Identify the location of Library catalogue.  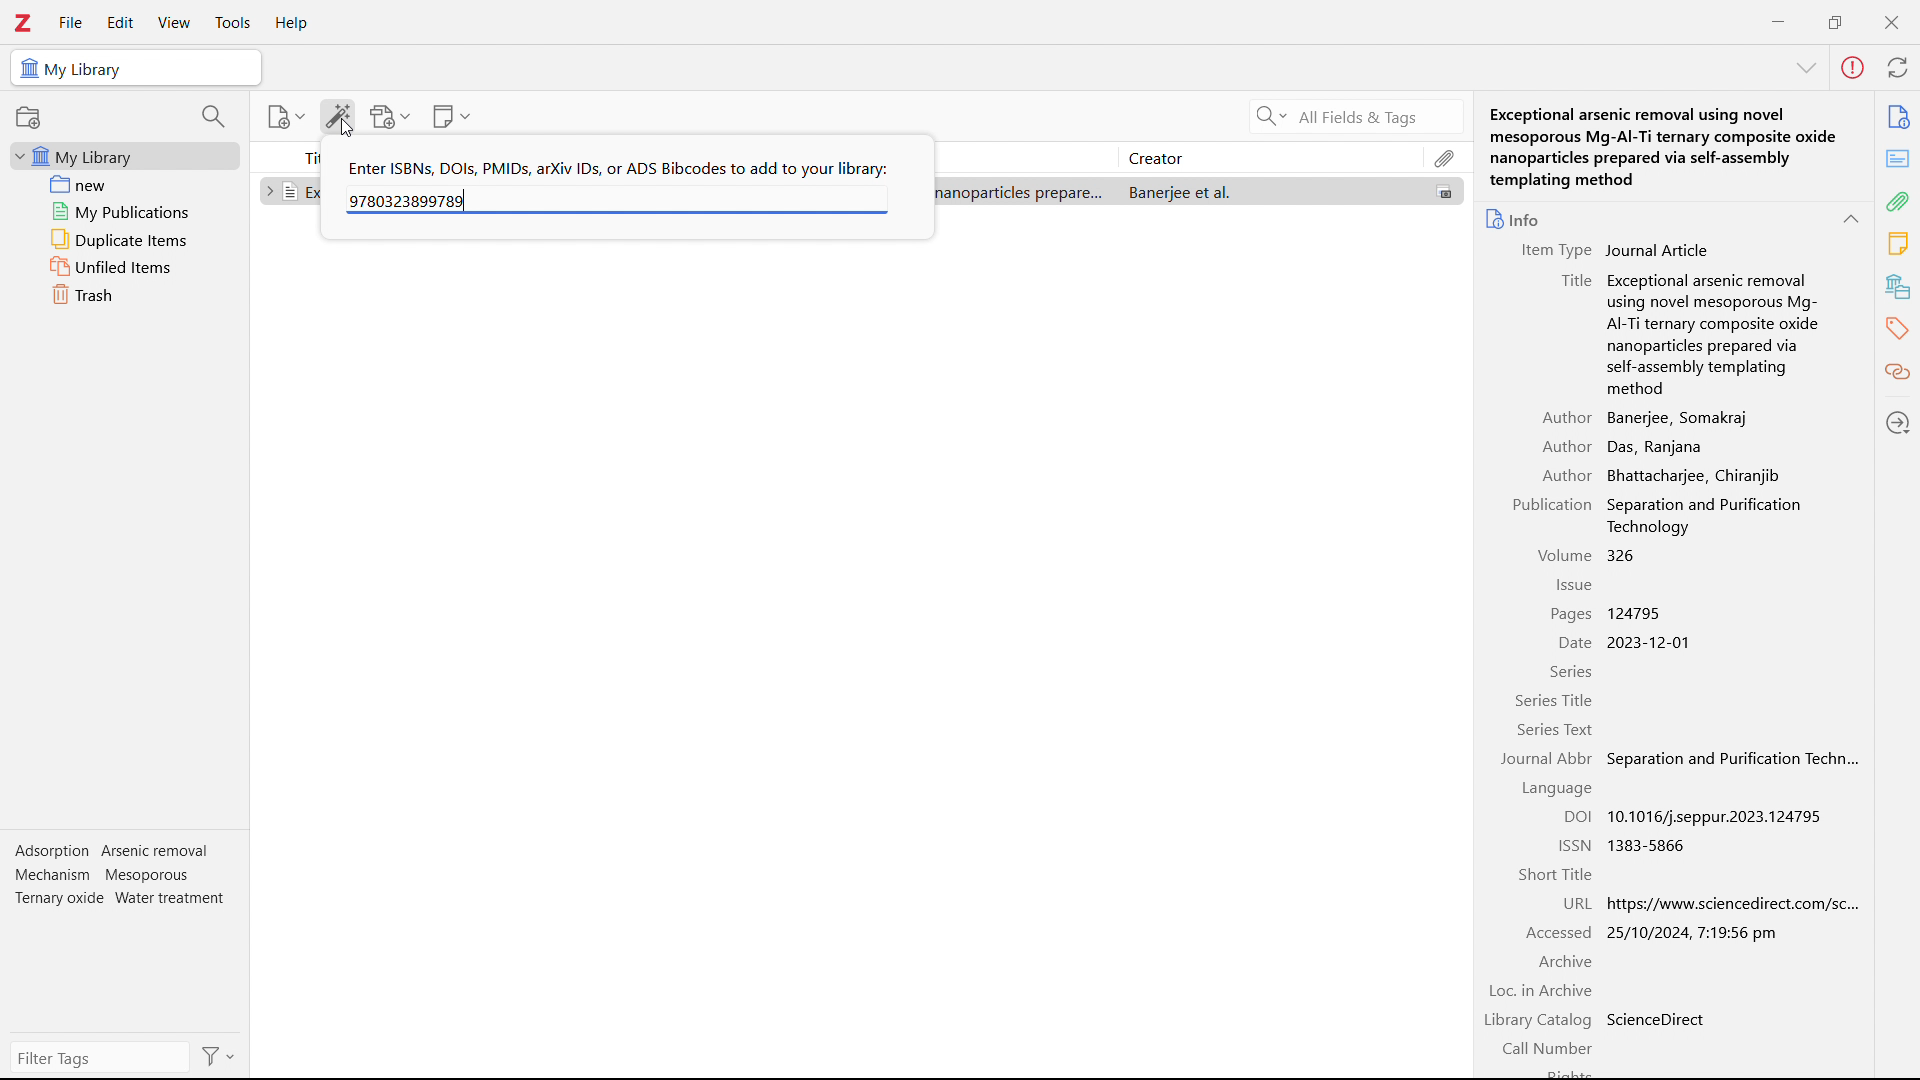
(1540, 1022).